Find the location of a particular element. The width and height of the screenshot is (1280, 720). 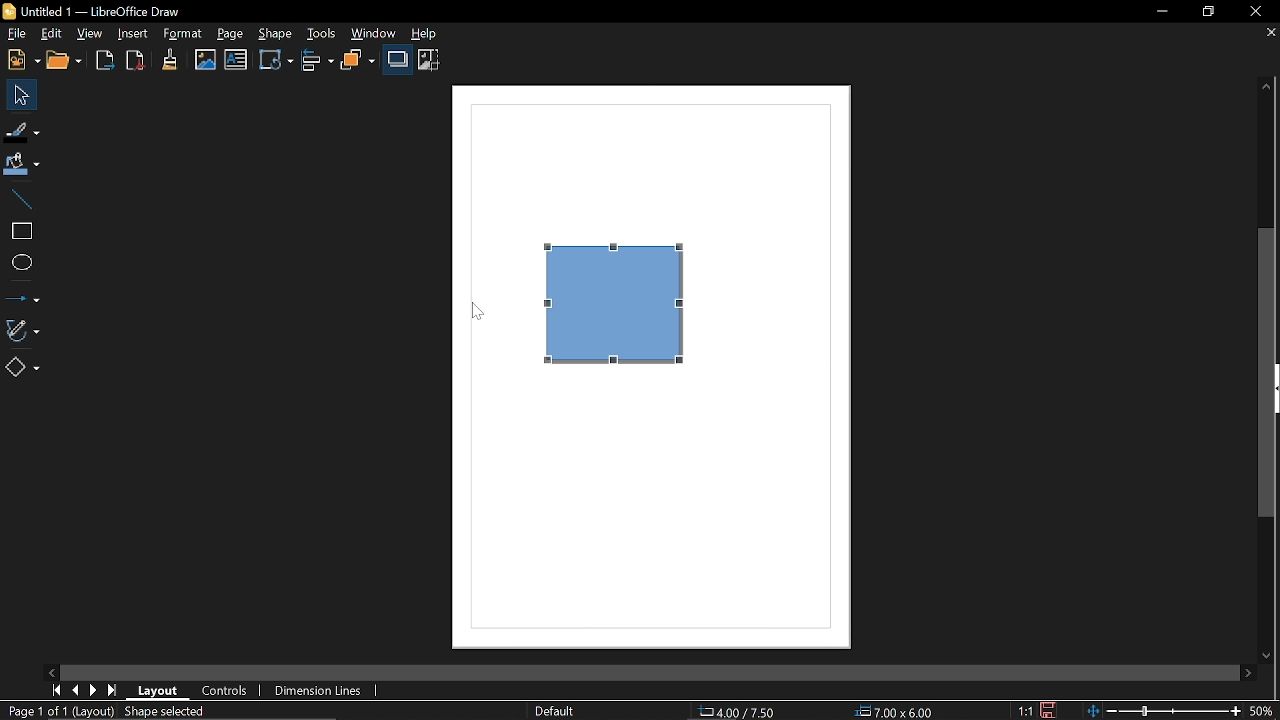

Close page is located at coordinates (1269, 34).